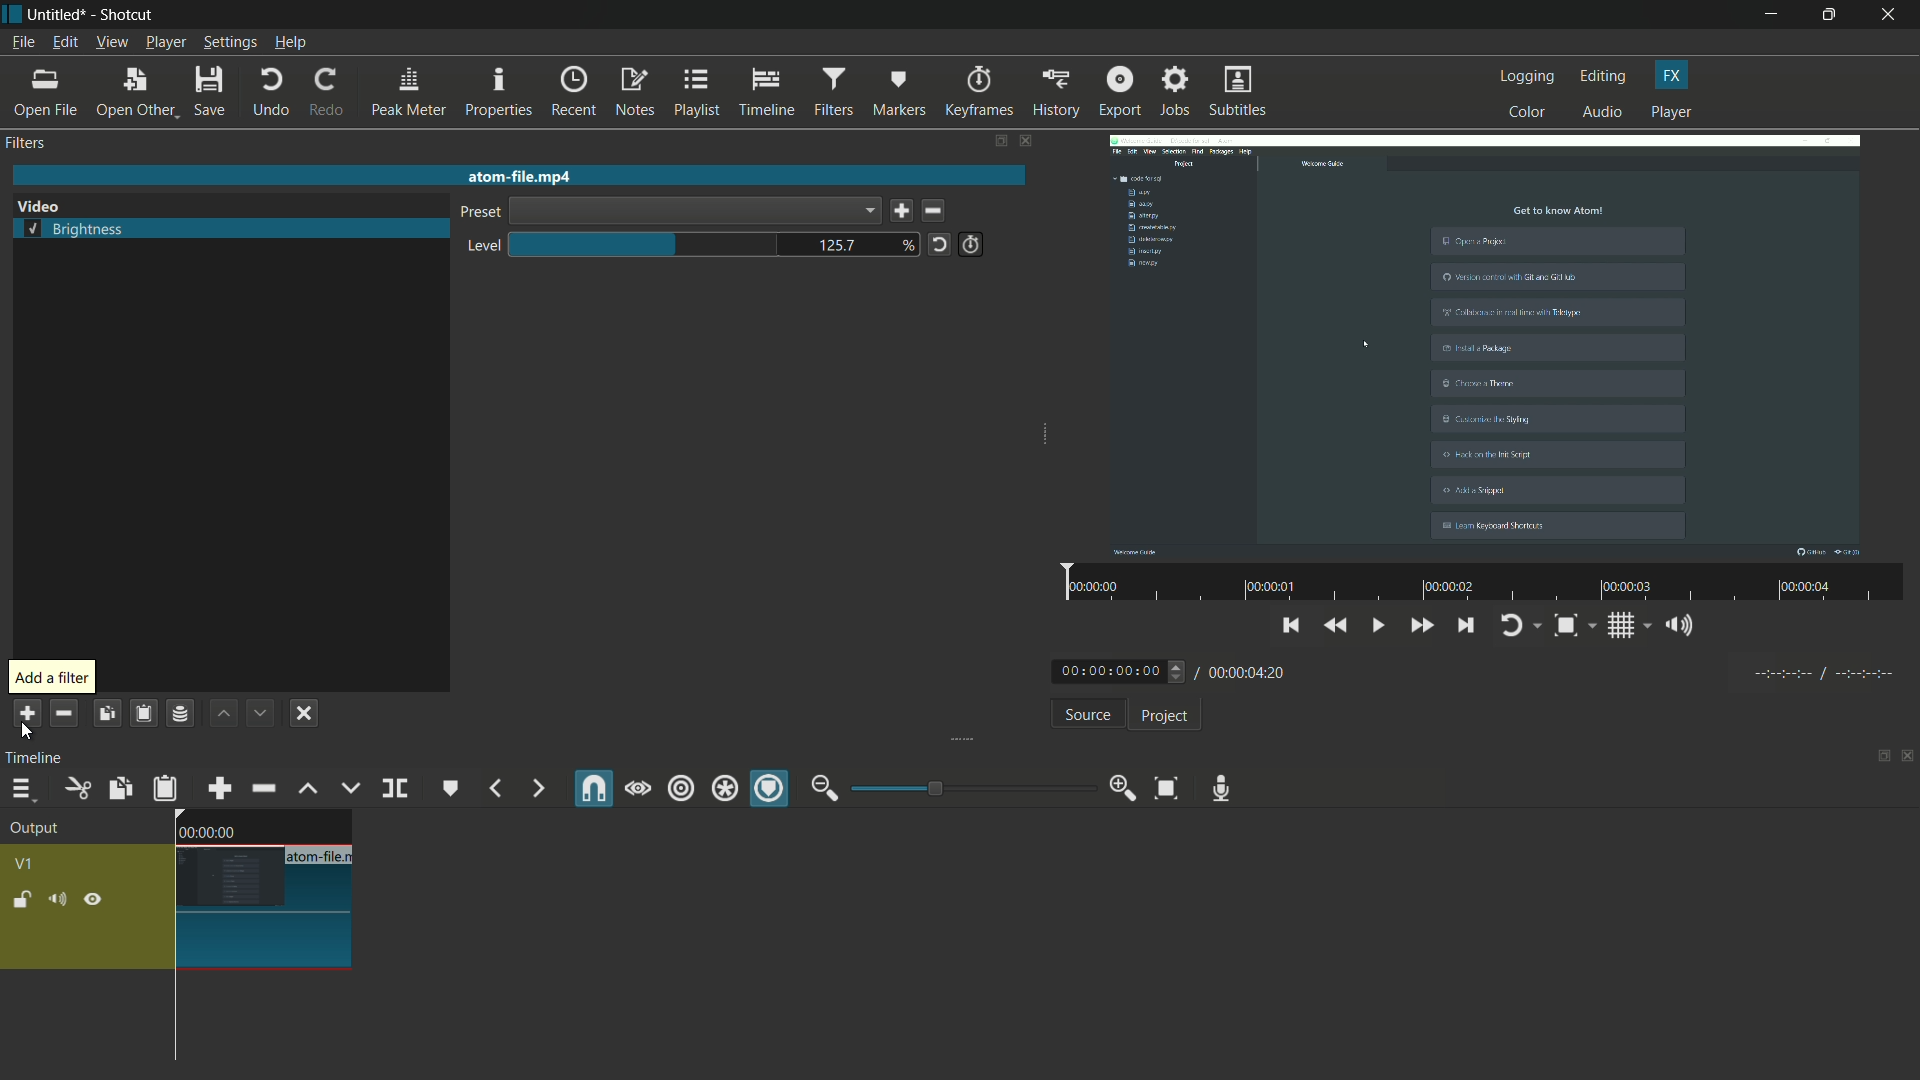 This screenshot has height=1080, width=1920. What do you see at coordinates (28, 733) in the screenshot?
I see `cursor` at bounding box center [28, 733].